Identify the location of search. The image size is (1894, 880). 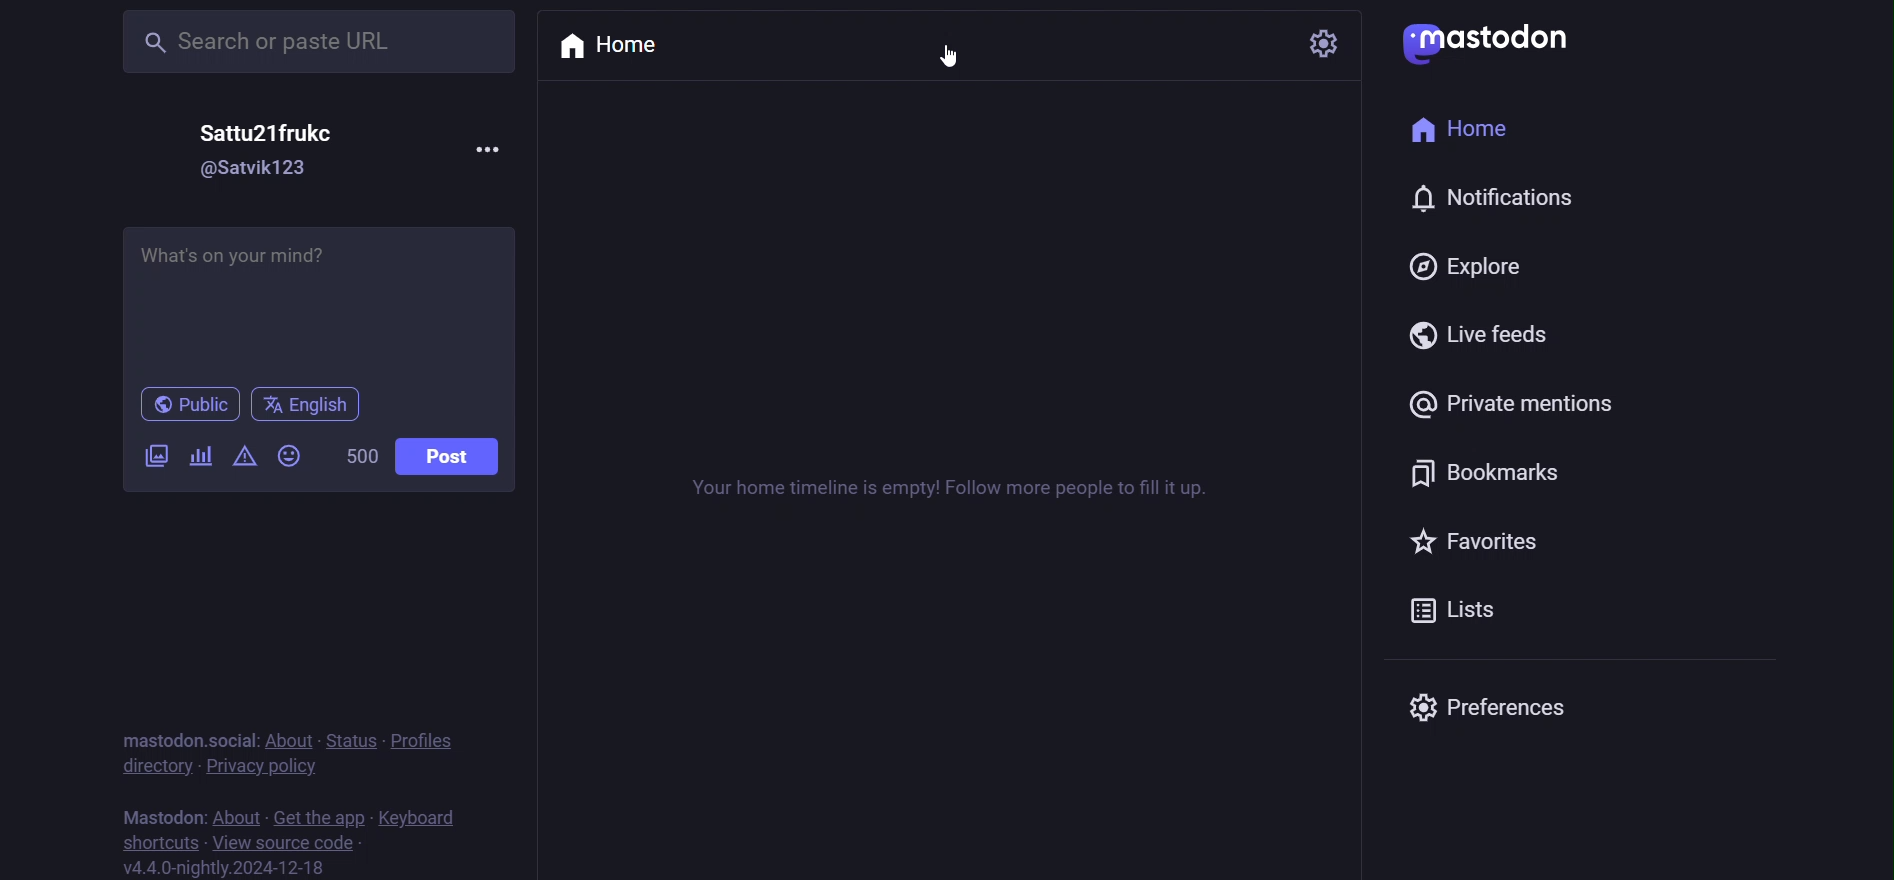
(312, 43).